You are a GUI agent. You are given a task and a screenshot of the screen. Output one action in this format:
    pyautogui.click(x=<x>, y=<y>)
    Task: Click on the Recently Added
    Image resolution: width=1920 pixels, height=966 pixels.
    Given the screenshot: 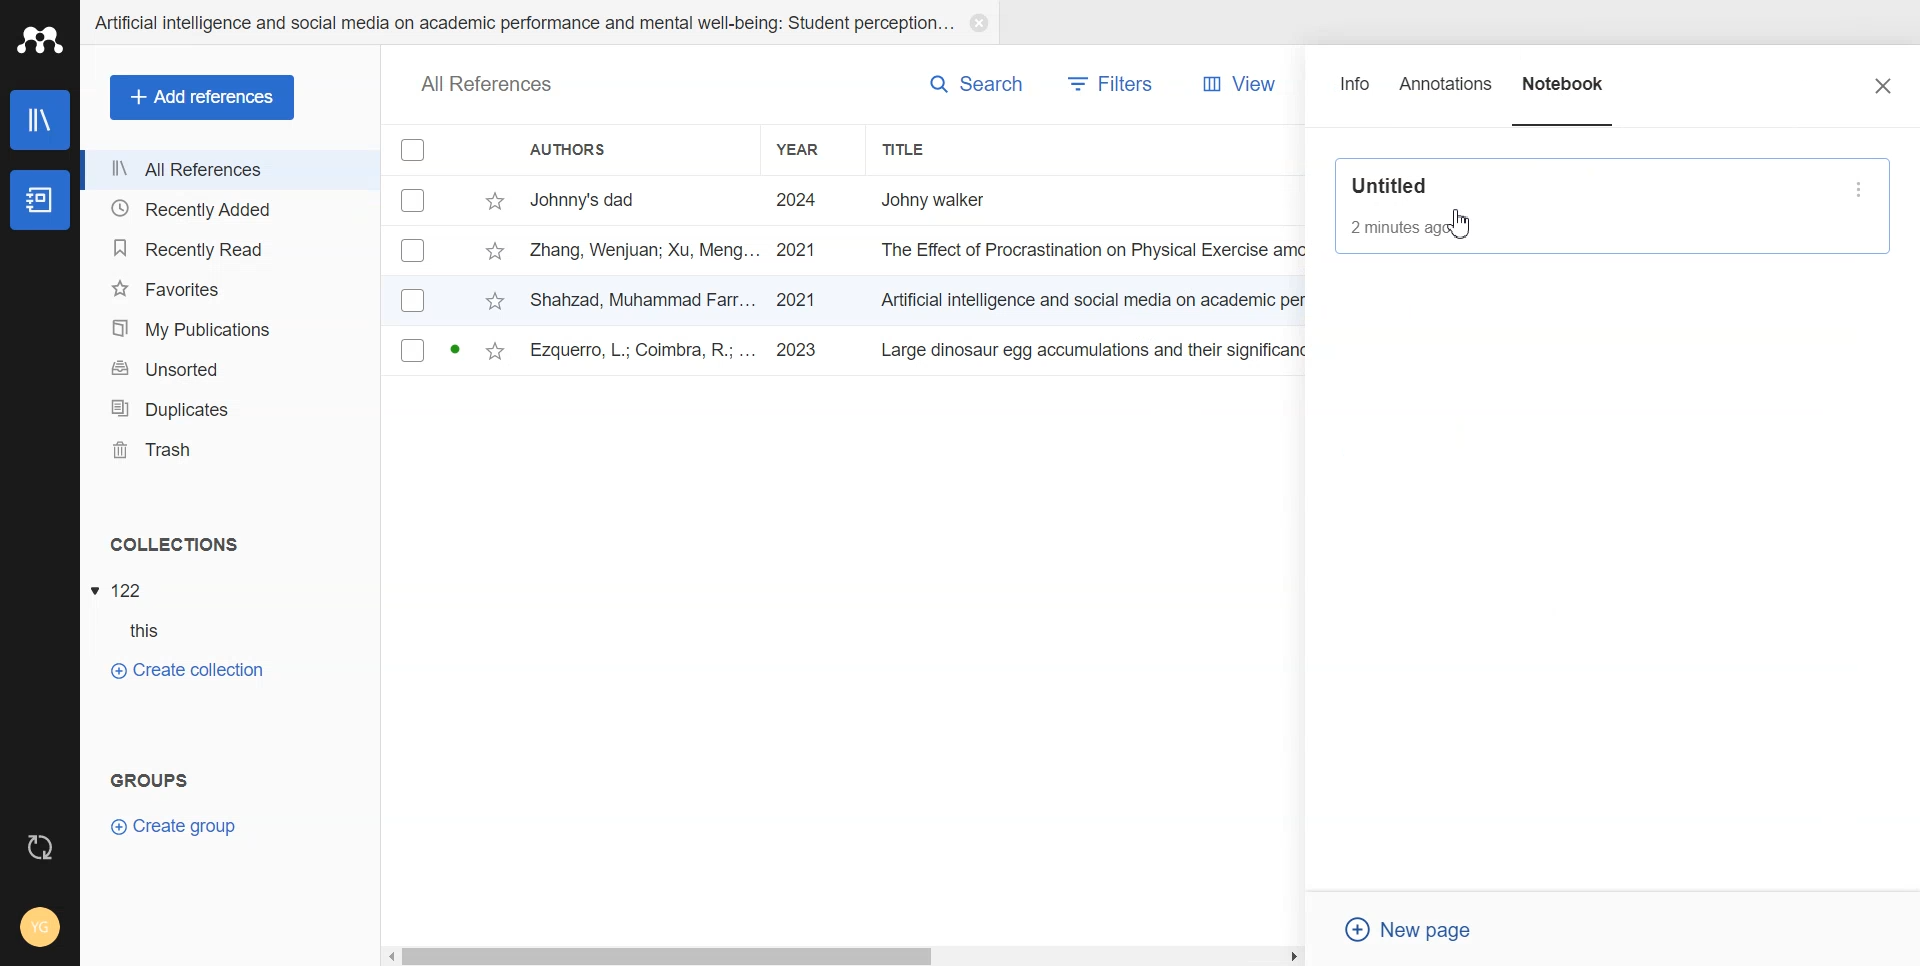 What is the action you would take?
    pyautogui.click(x=229, y=207)
    